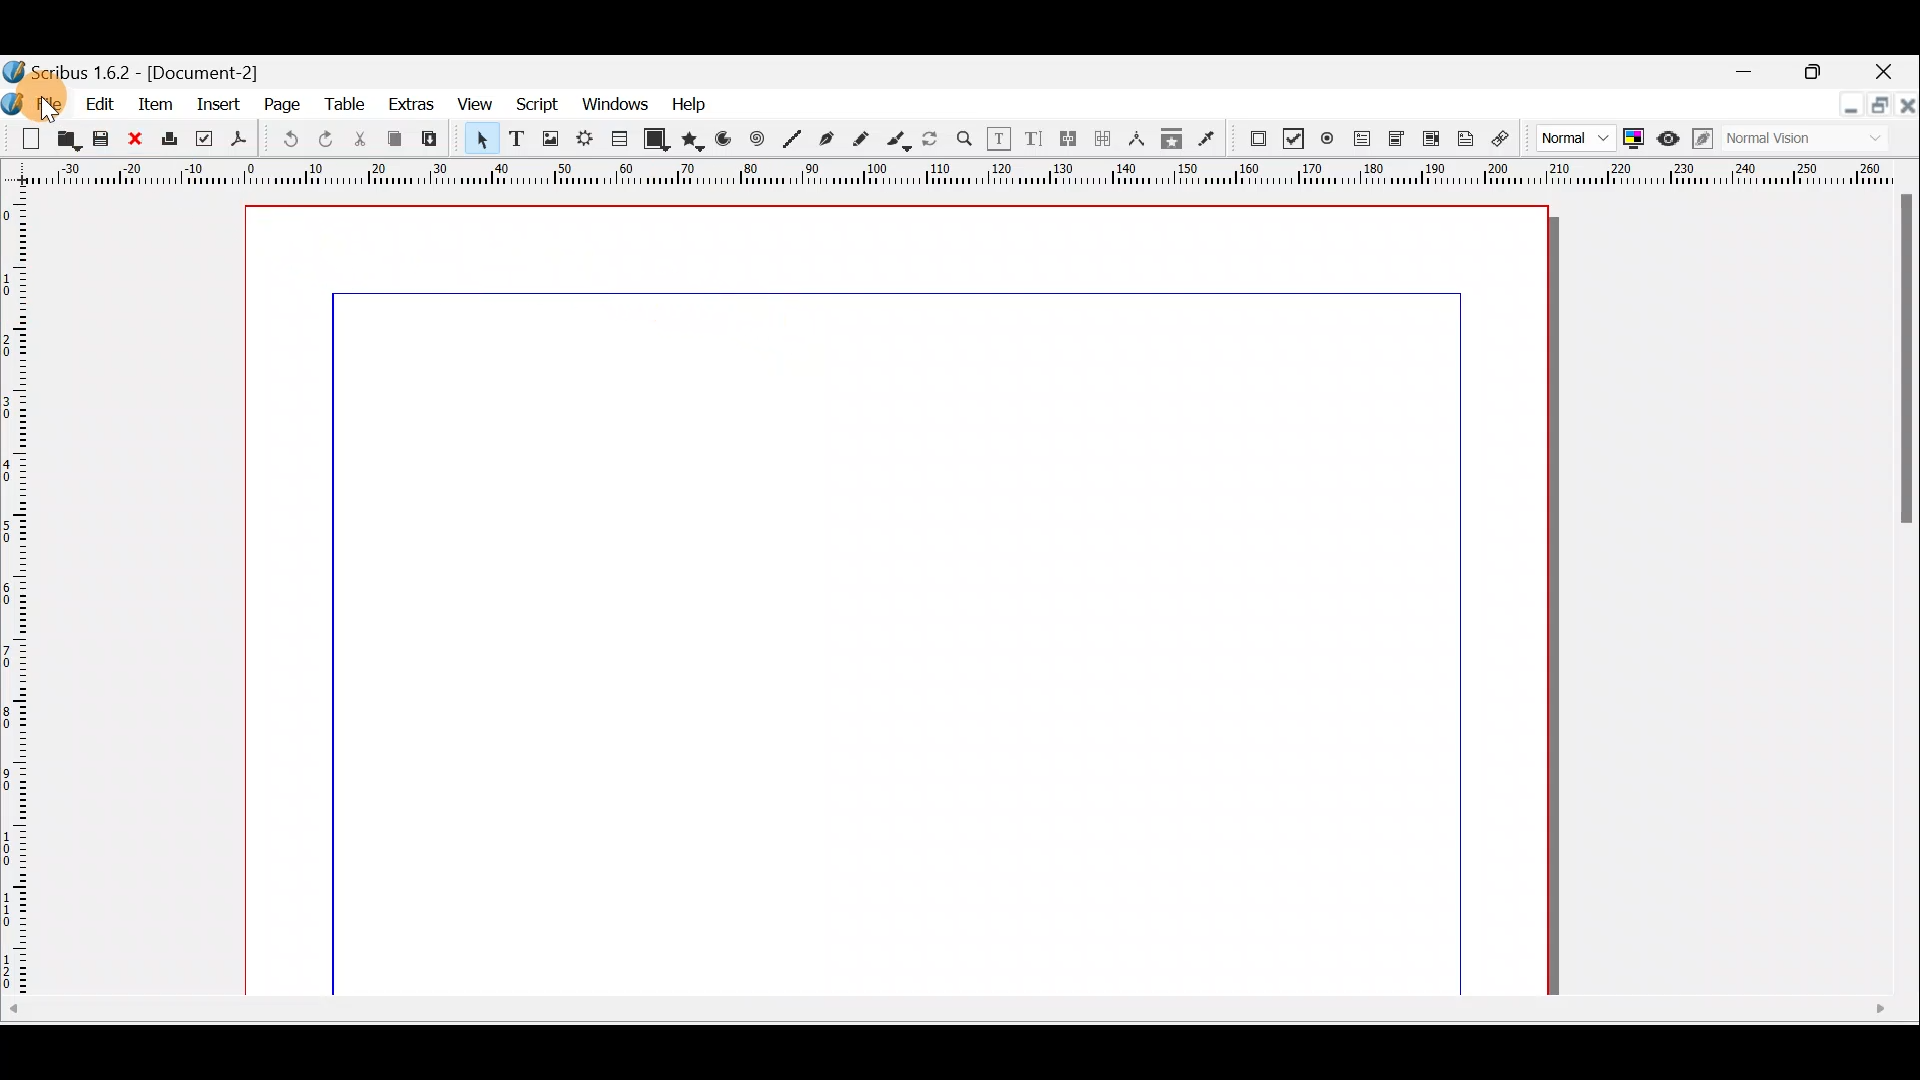  What do you see at coordinates (200, 138) in the screenshot?
I see `Preflight verifier` at bounding box center [200, 138].